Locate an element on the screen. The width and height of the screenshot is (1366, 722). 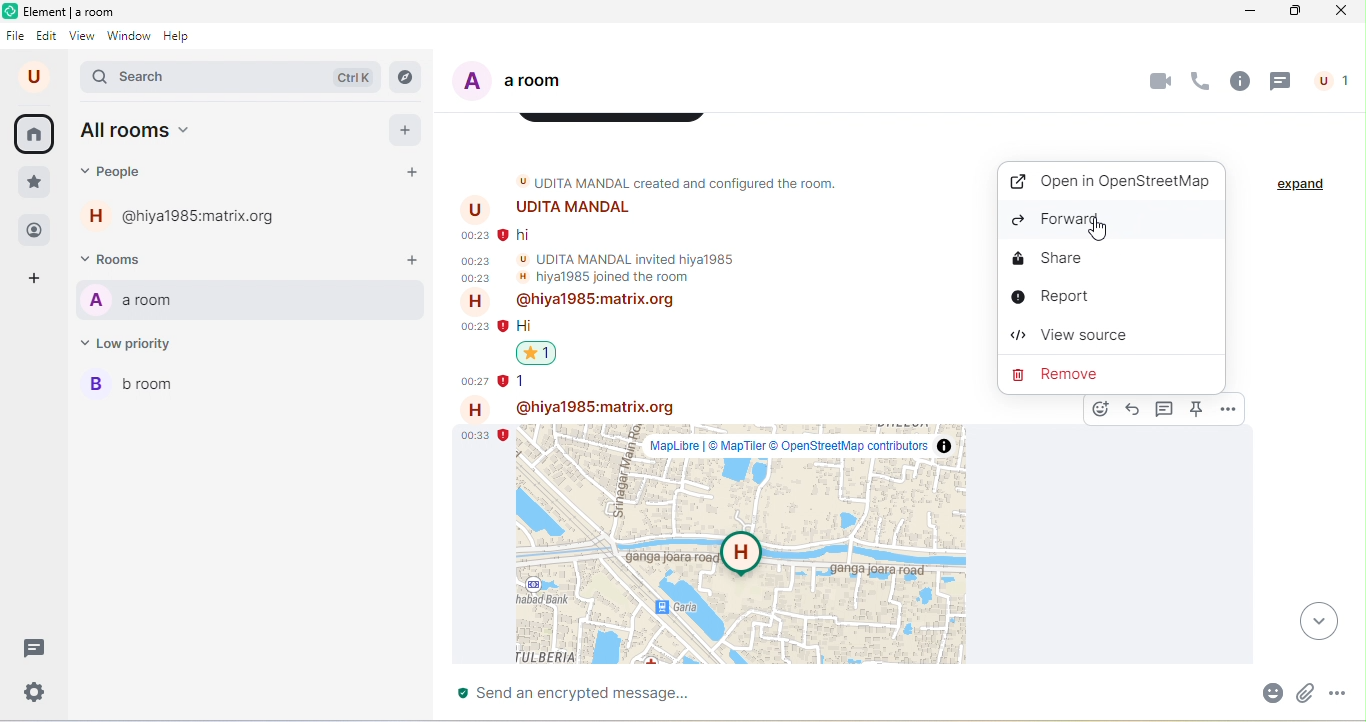
people is located at coordinates (35, 234).